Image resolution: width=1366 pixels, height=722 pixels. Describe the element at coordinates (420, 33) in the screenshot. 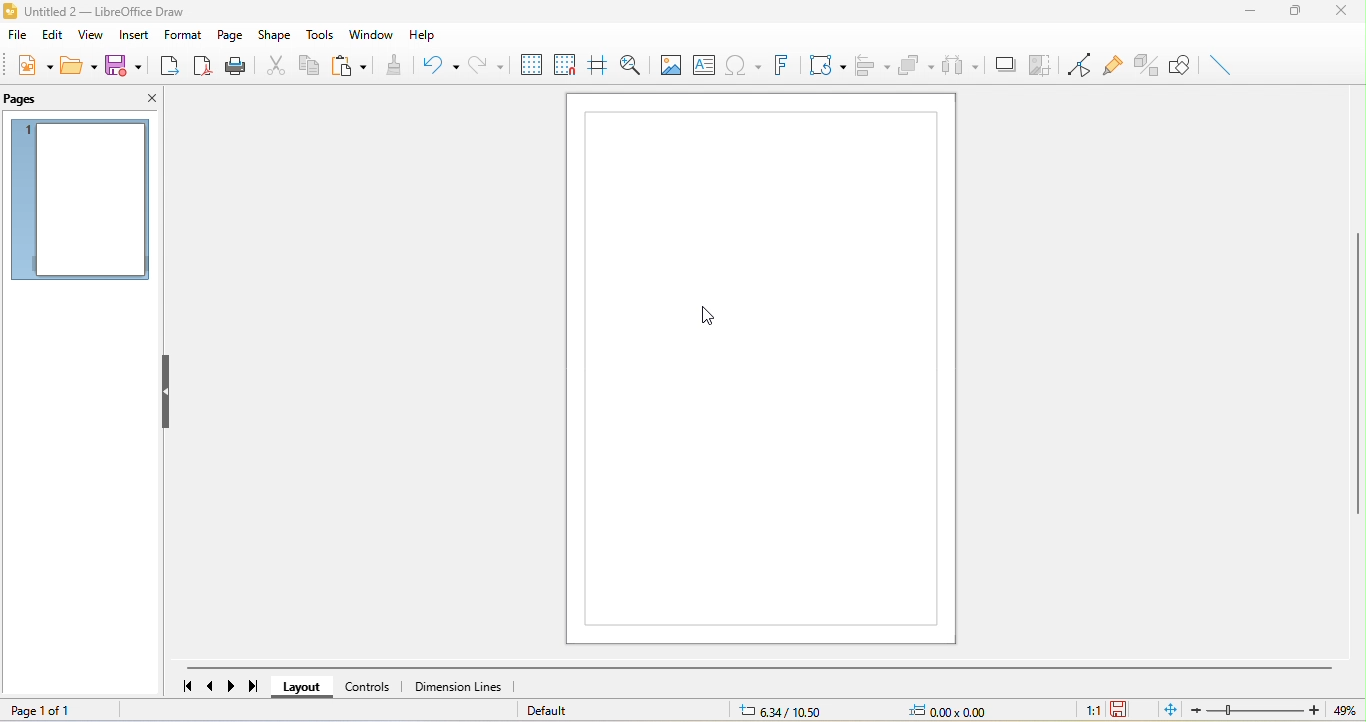

I see `help` at that location.